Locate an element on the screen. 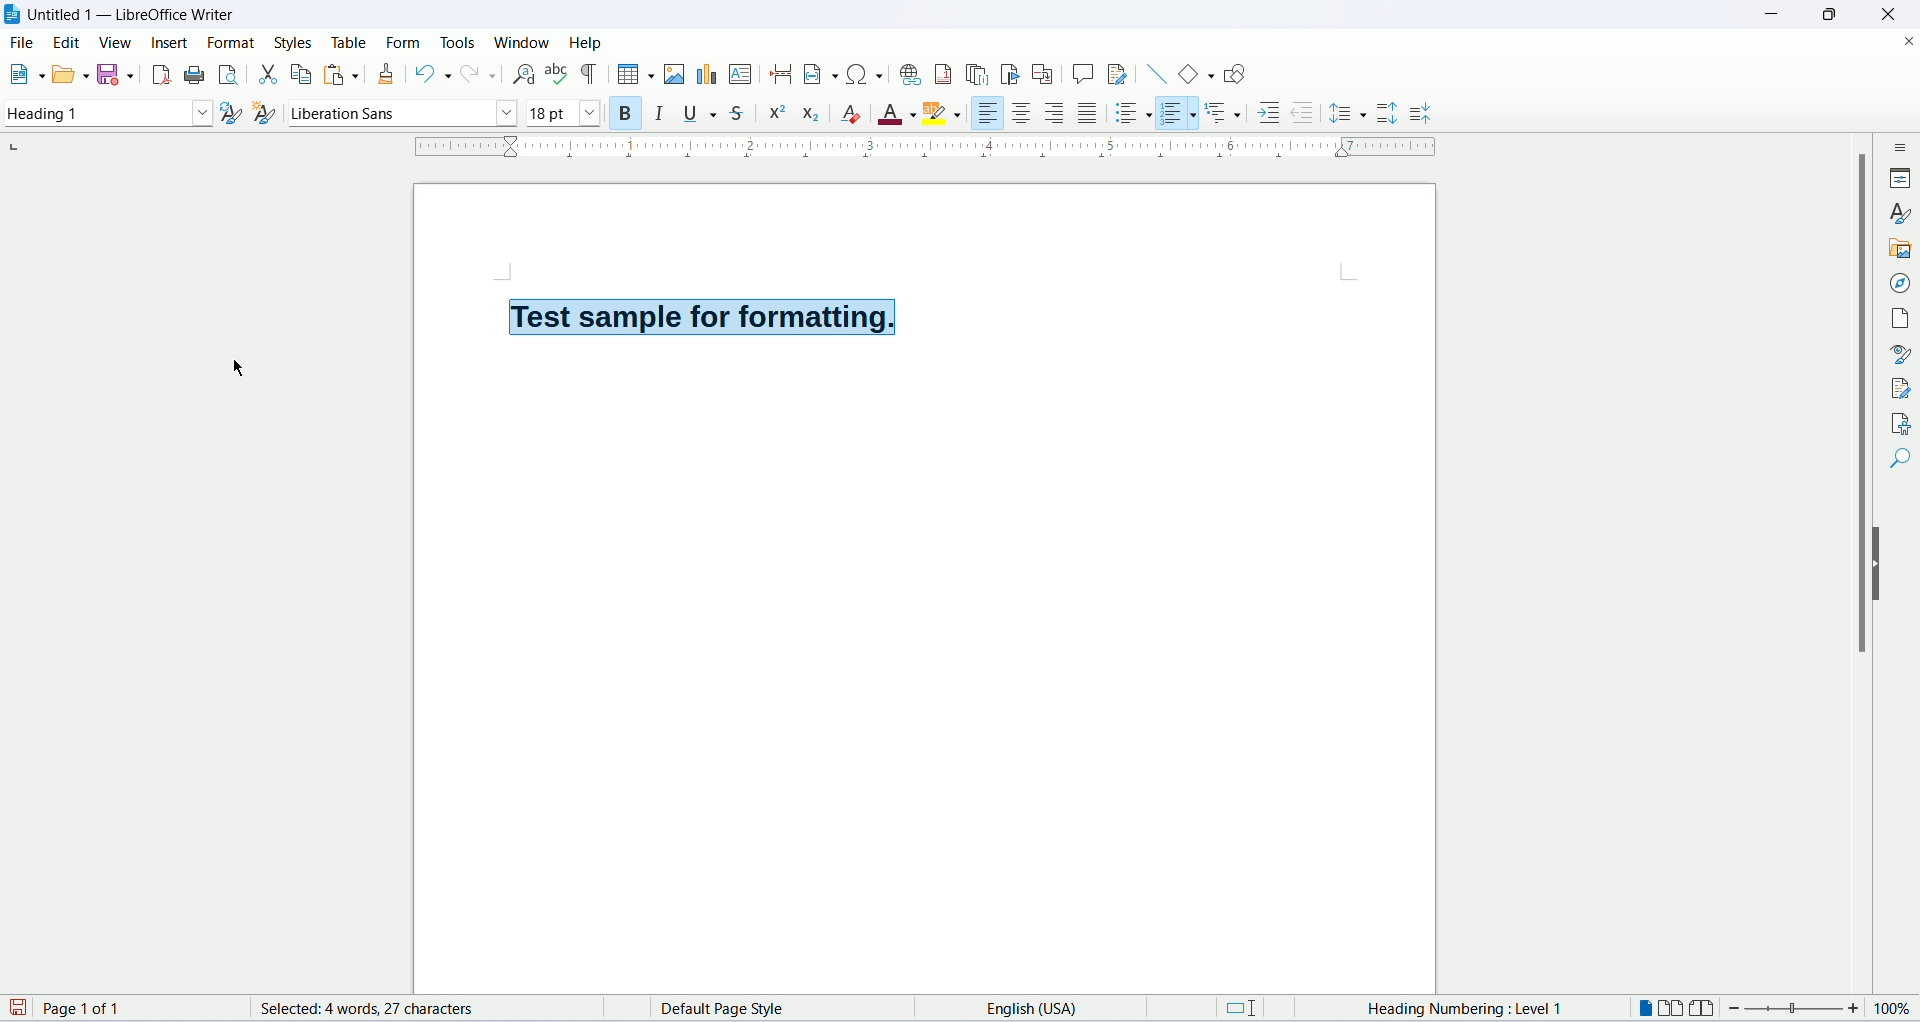 Image resolution: width=1920 pixels, height=1022 pixels. standard selection is located at coordinates (1249, 1010).